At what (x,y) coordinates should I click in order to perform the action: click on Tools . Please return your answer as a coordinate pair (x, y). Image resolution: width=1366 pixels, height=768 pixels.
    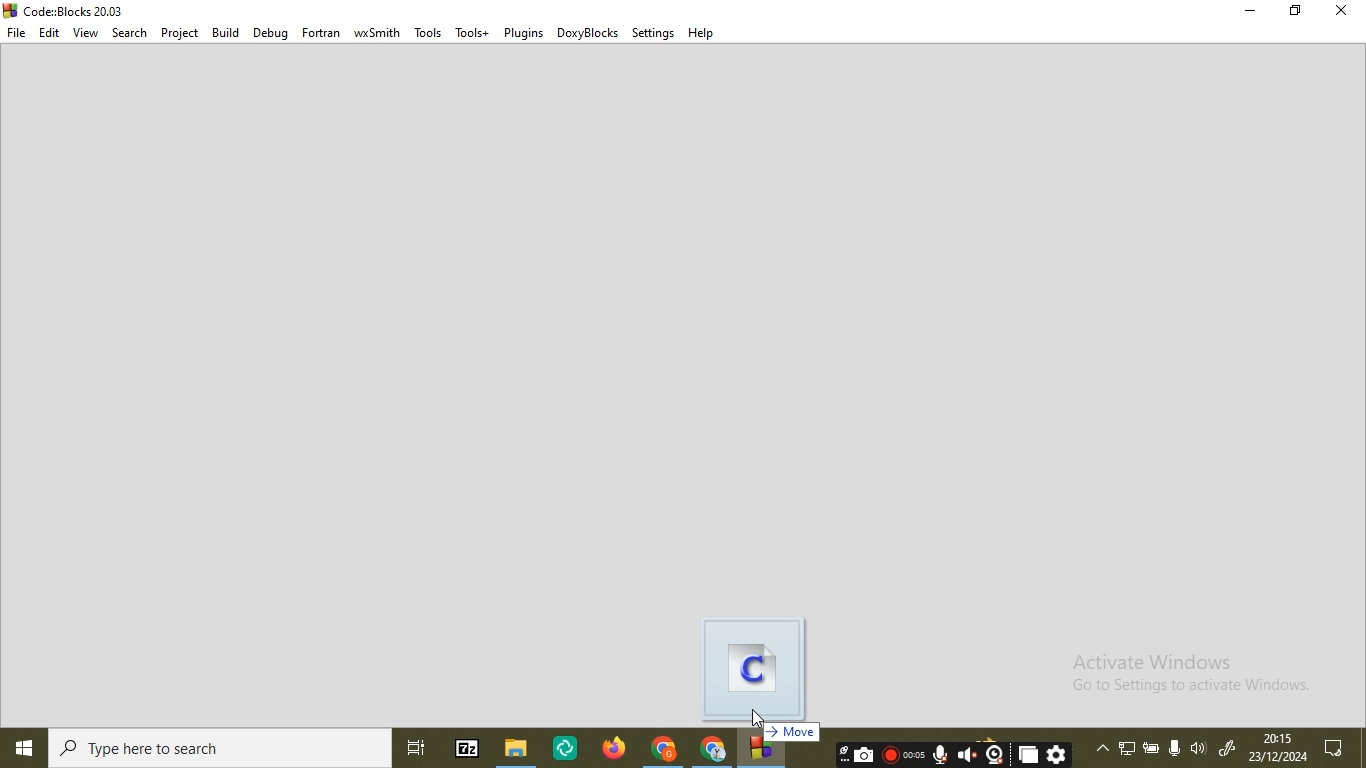
    Looking at the image, I should click on (428, 34).